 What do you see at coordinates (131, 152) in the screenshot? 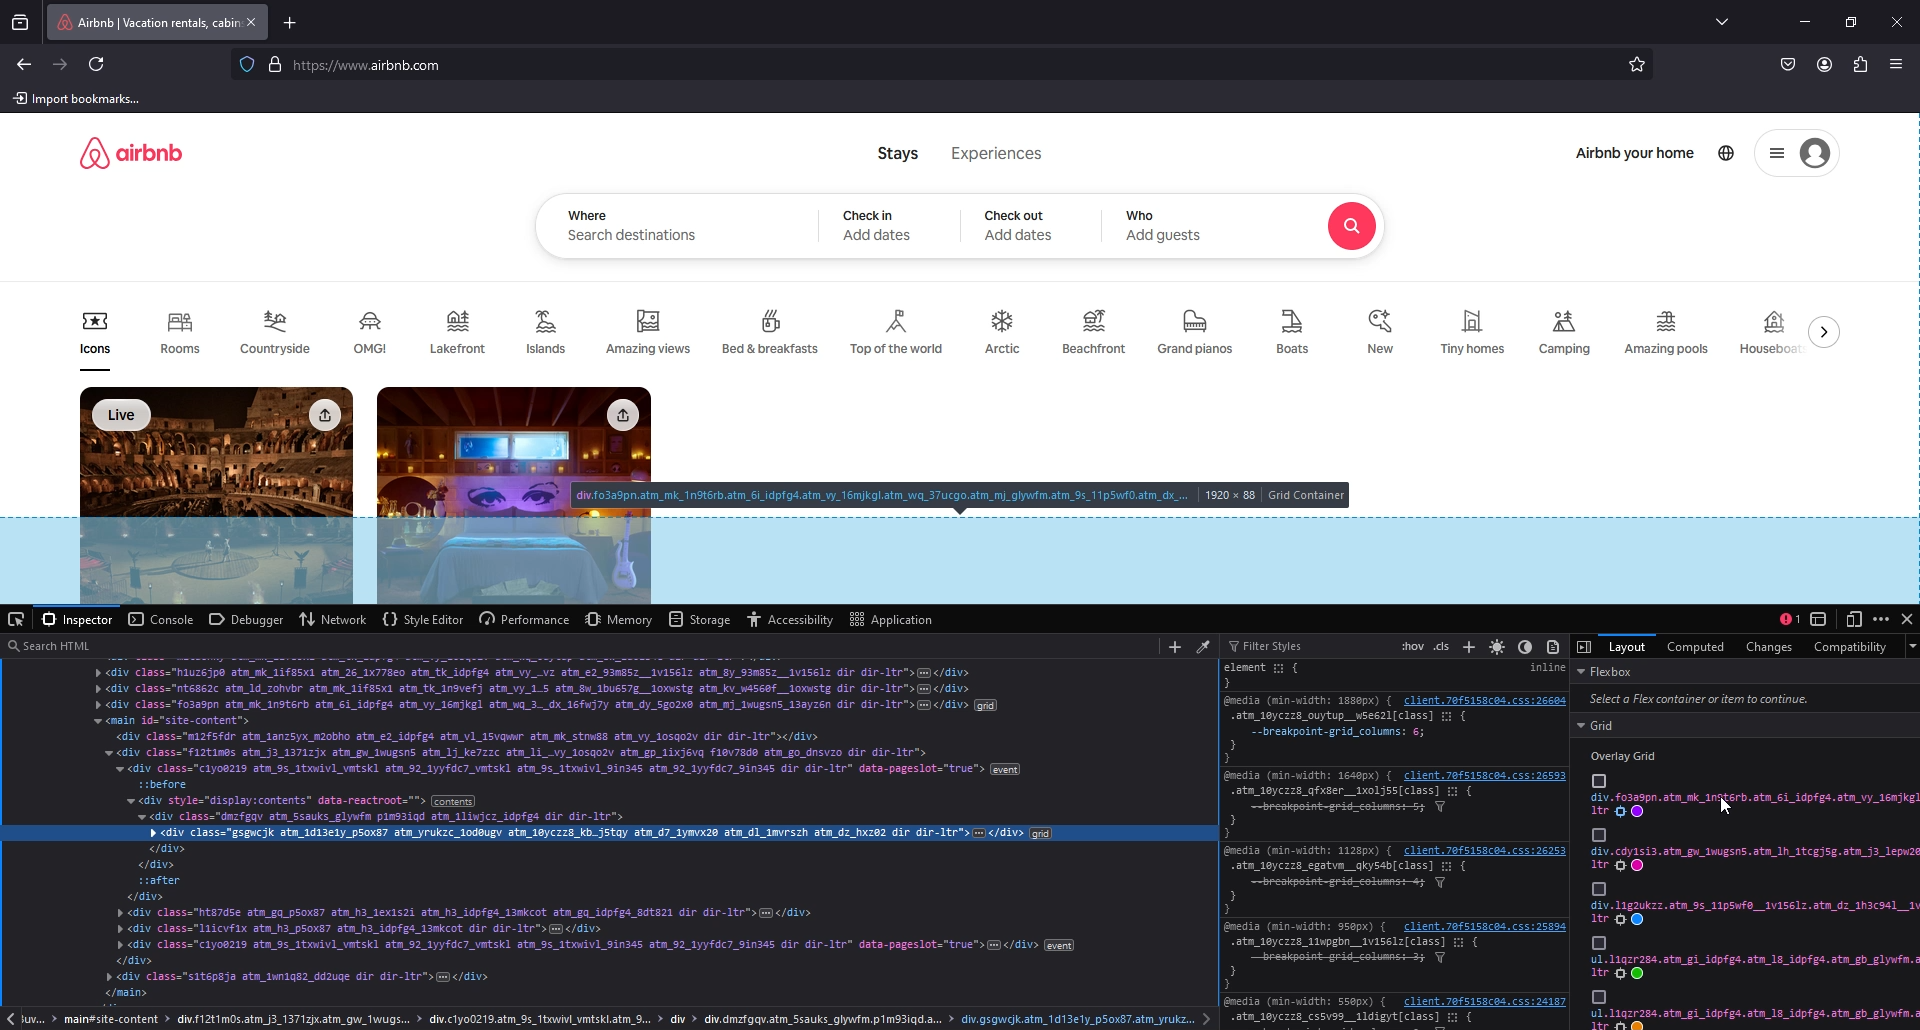
I see `logo` at bounding box center [131, 152].